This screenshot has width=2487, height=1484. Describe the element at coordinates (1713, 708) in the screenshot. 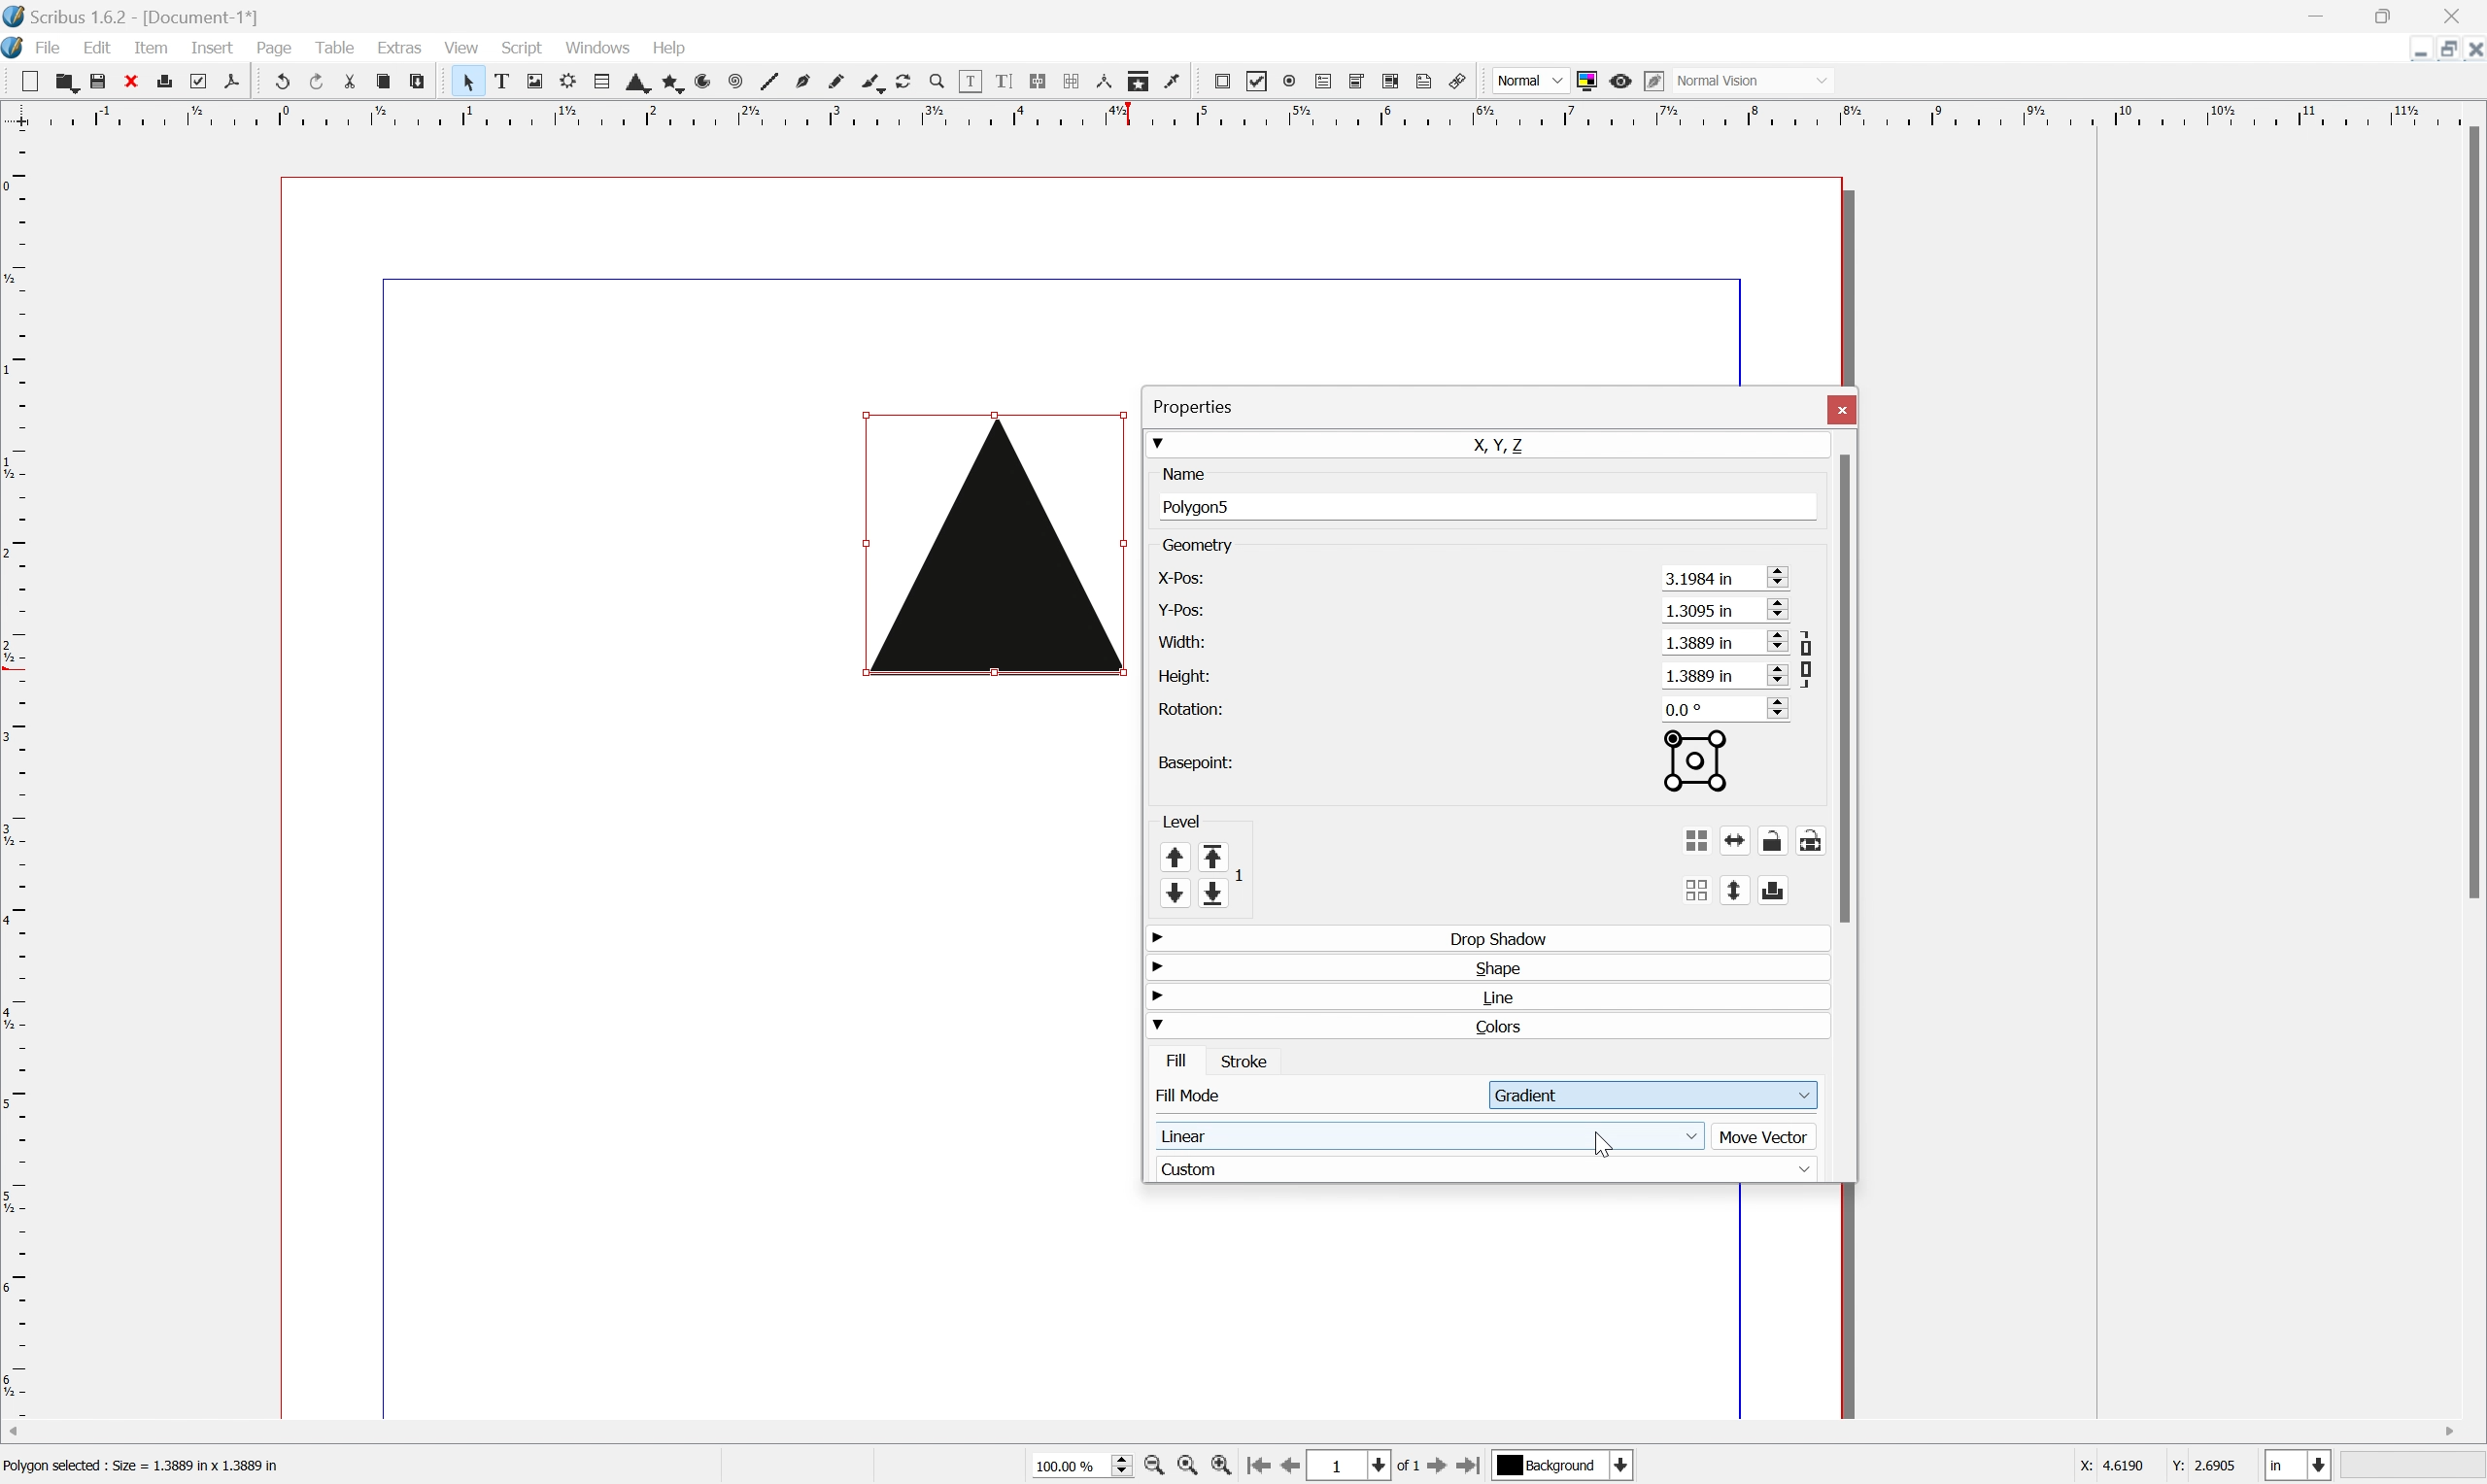

I see `0.0°` at that location.